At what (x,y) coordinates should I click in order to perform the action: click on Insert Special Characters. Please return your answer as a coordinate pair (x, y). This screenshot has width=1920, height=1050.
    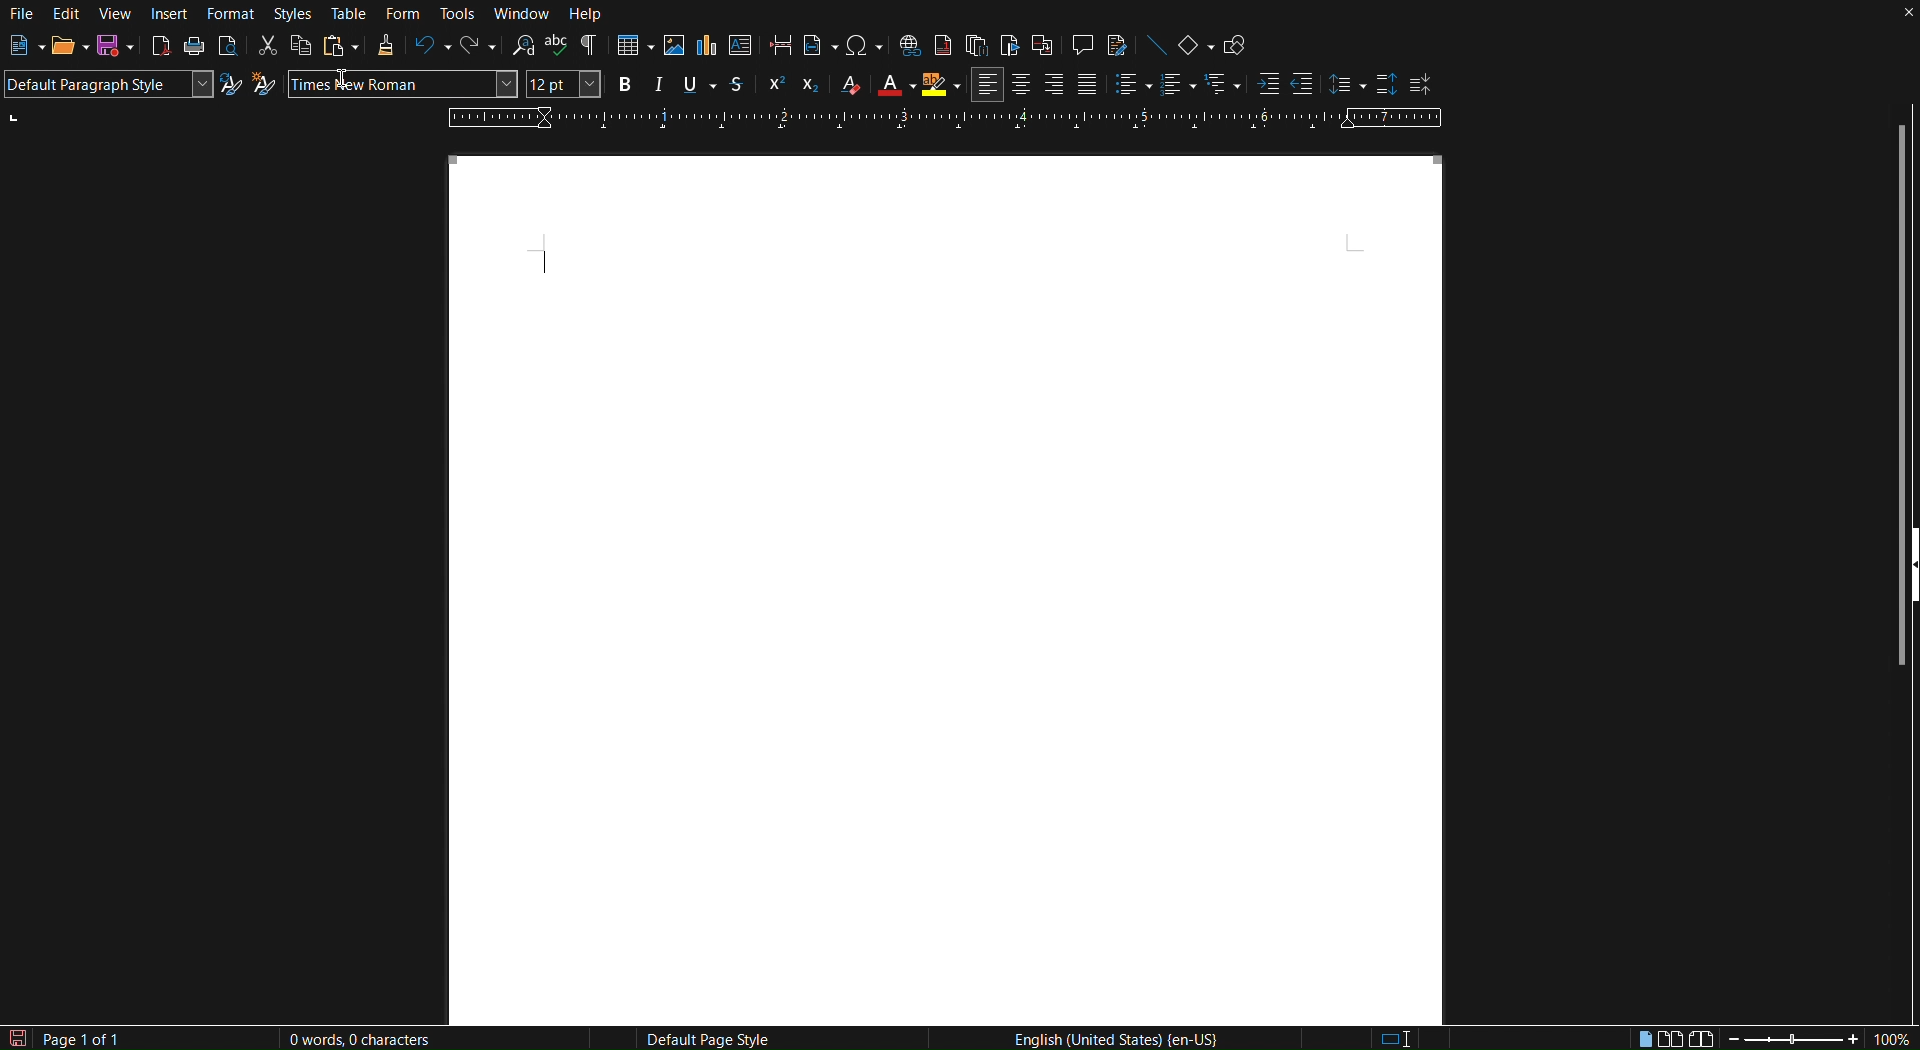
    Looking at the image, I should click on (862, 48).